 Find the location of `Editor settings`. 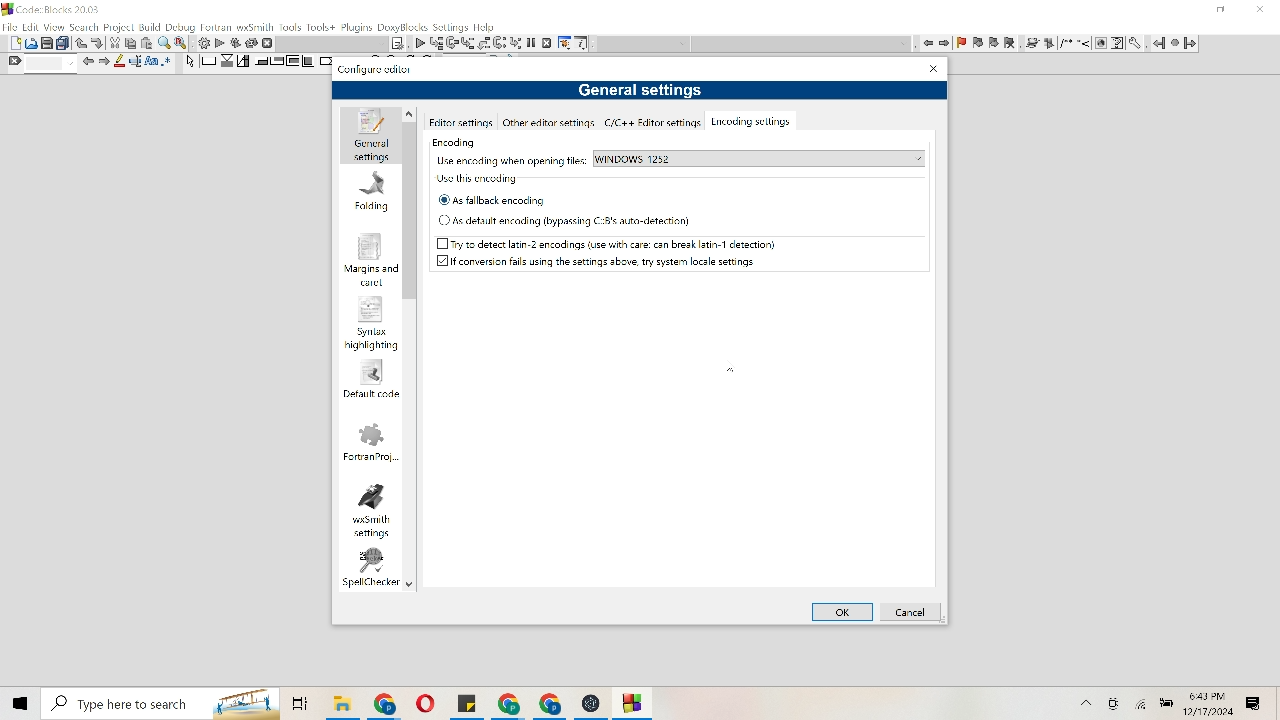

Editor settings is located at coordinates (462, 121).